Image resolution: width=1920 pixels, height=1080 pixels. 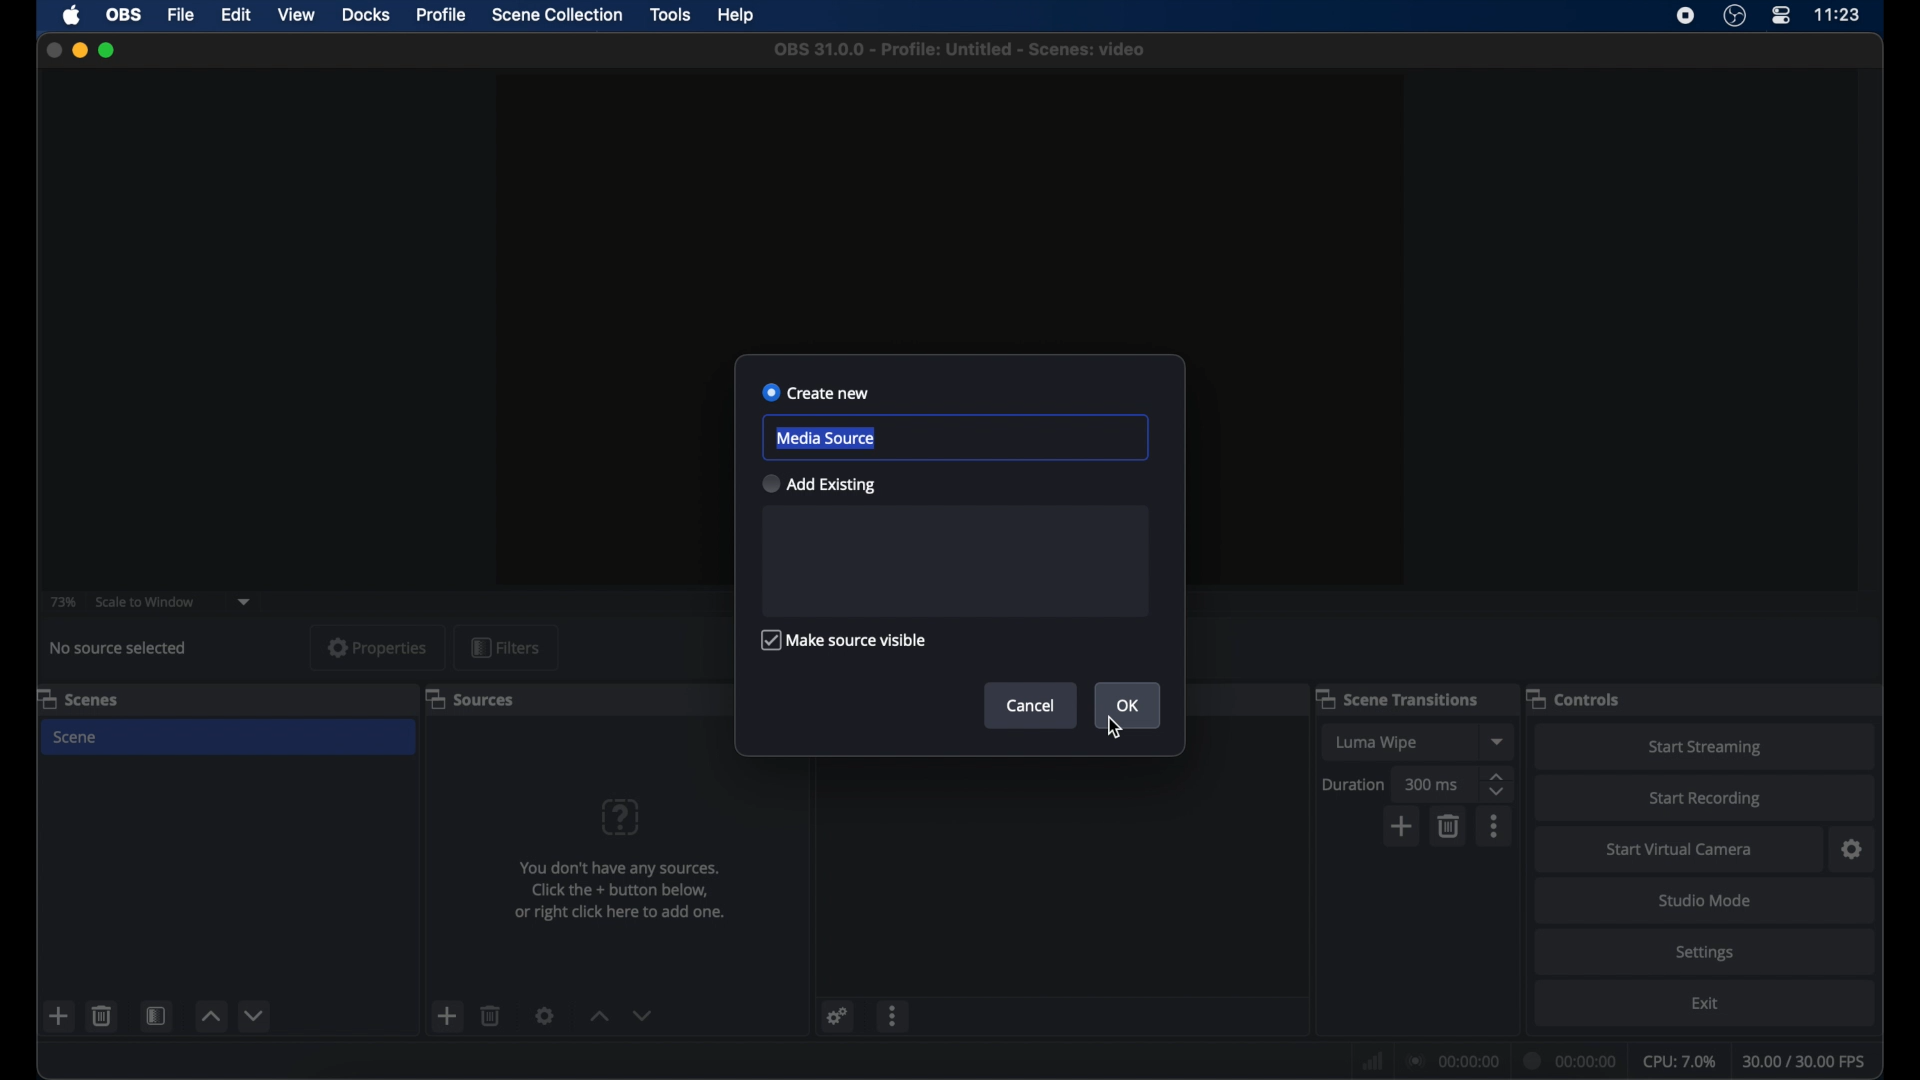 I want to click on settings, so click(x=544, y=1015).